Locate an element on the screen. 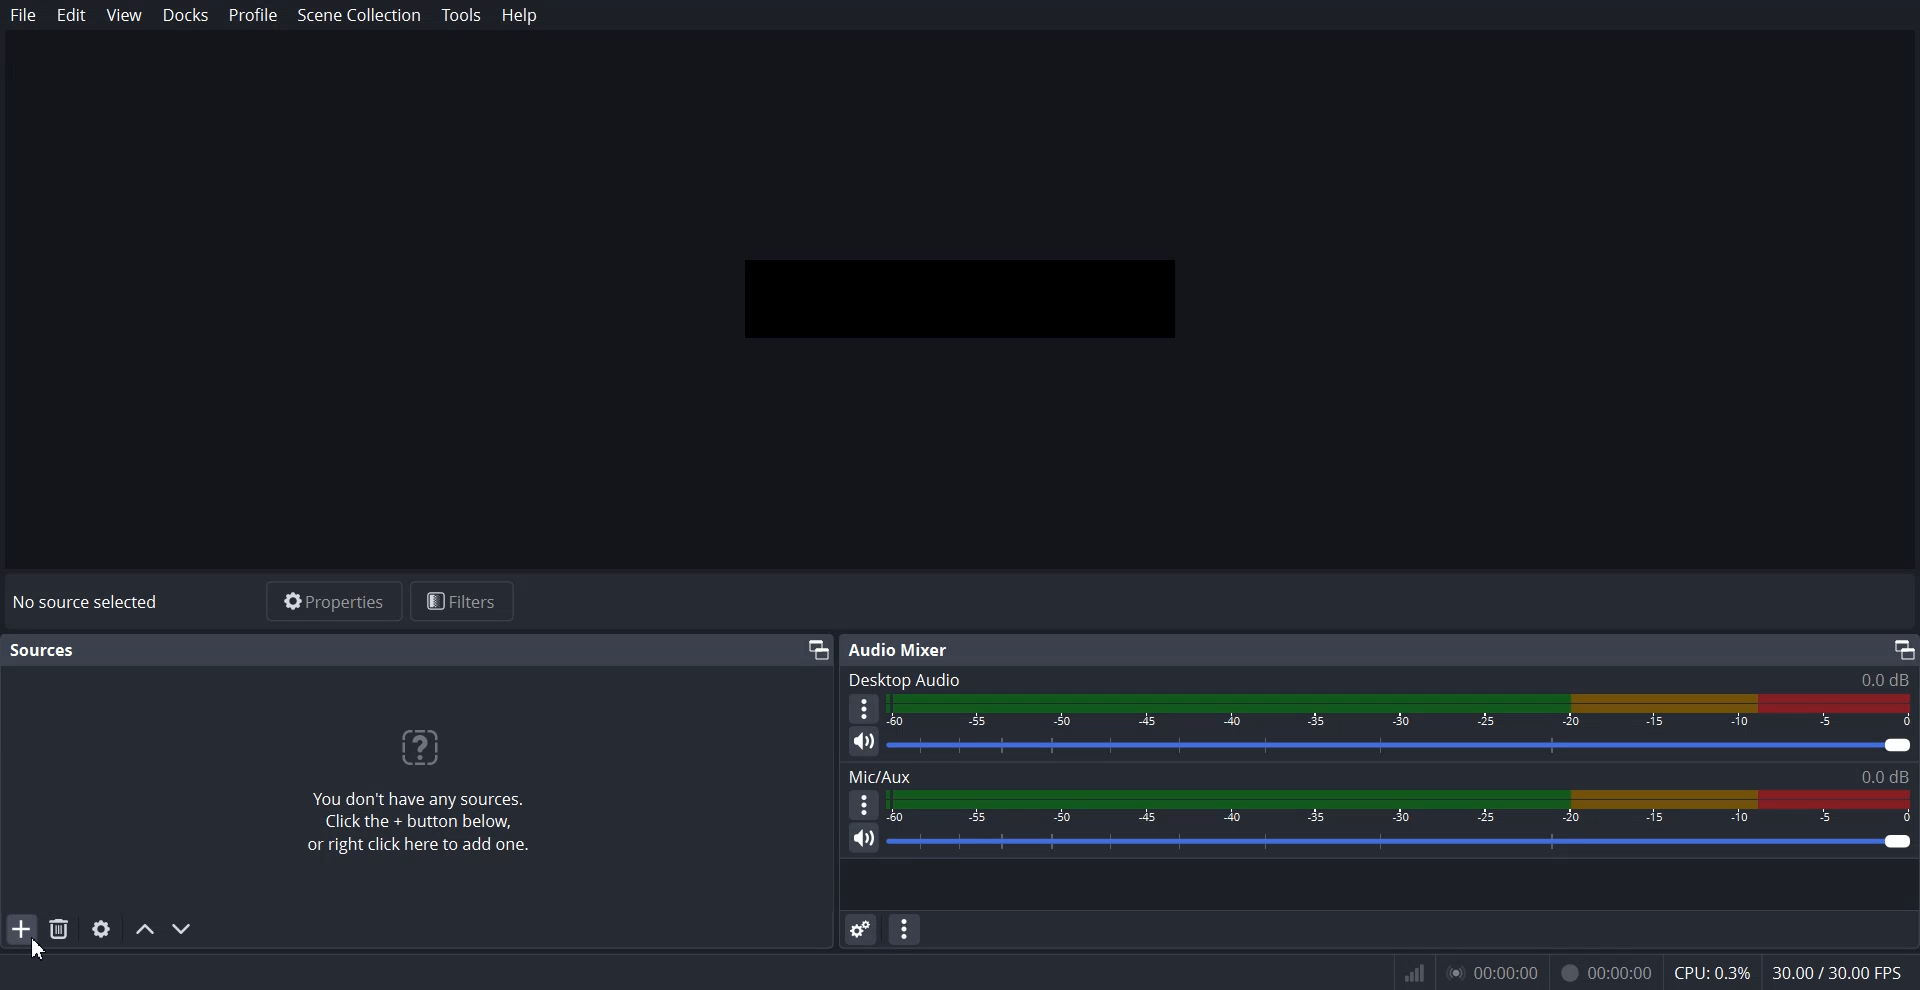  Text is located at coordinates (1375, 679).